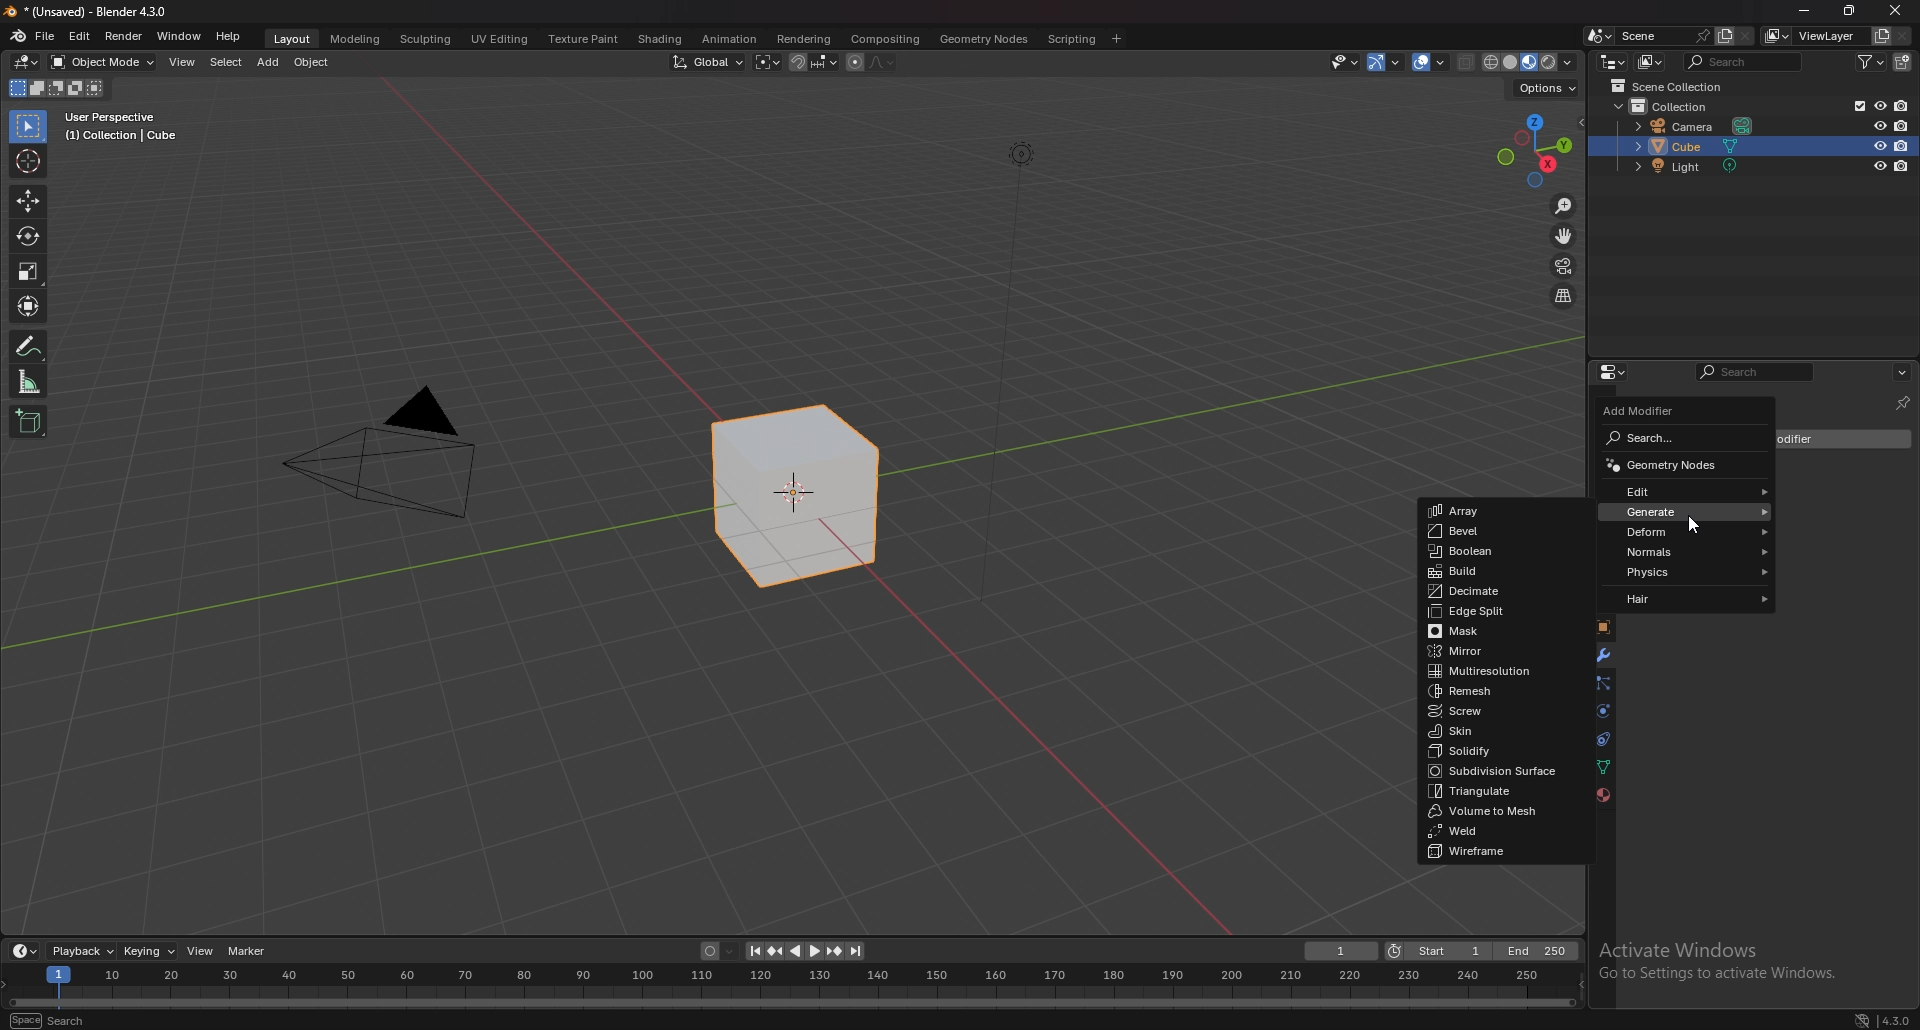  I want to click on play animation, so click(806, 951).